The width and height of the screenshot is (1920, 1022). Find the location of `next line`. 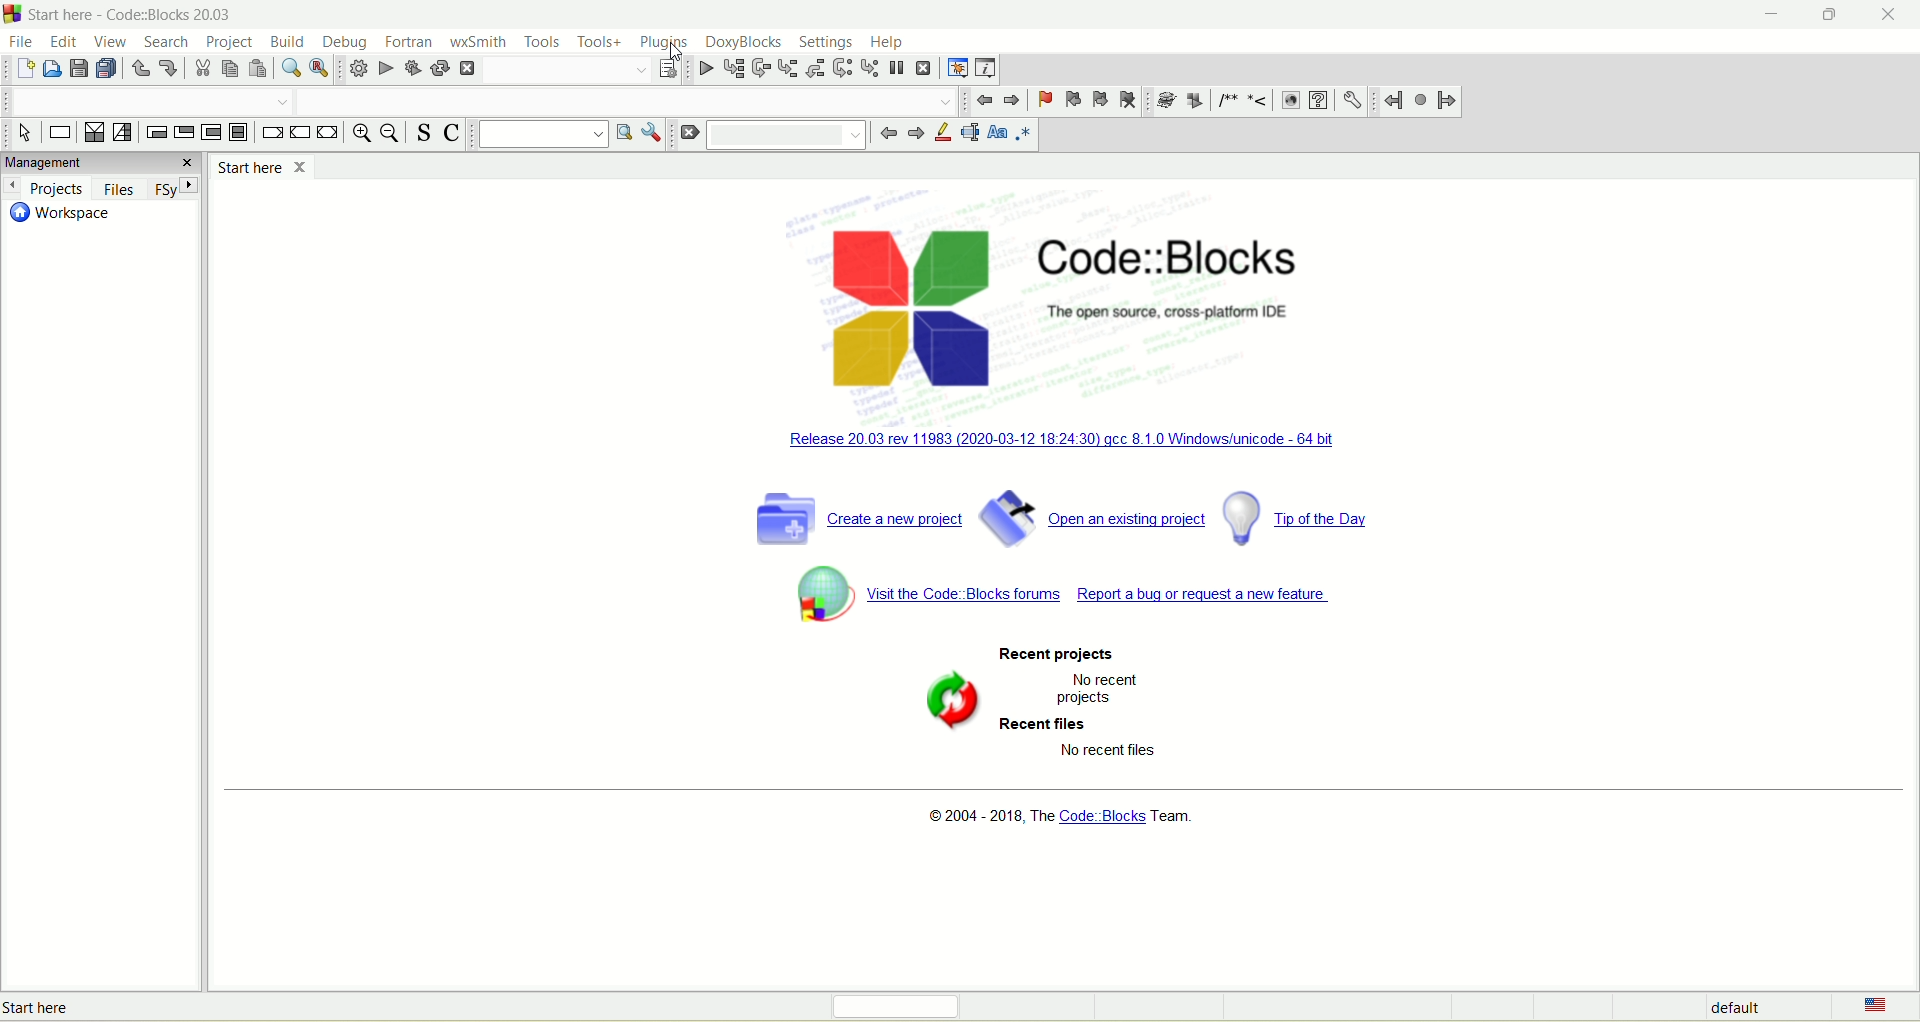

next line is located at coordinates (760, 68).